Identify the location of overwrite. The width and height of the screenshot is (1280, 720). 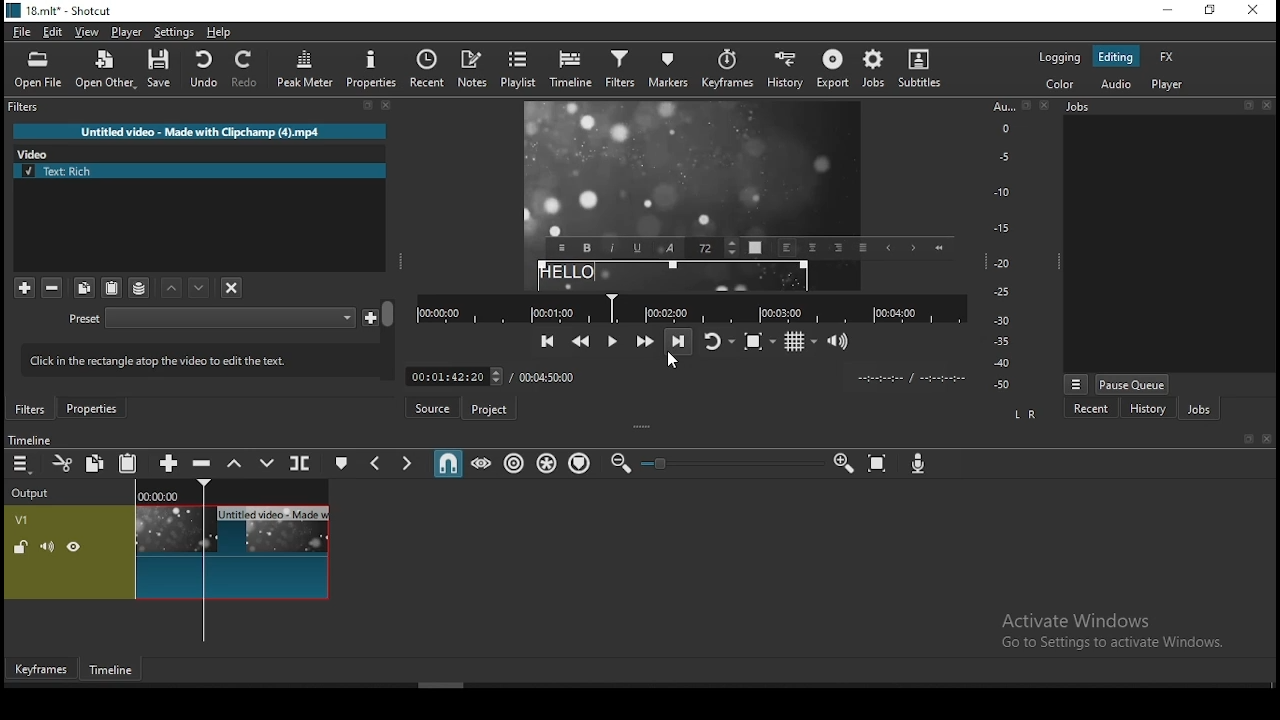
(266, 462).